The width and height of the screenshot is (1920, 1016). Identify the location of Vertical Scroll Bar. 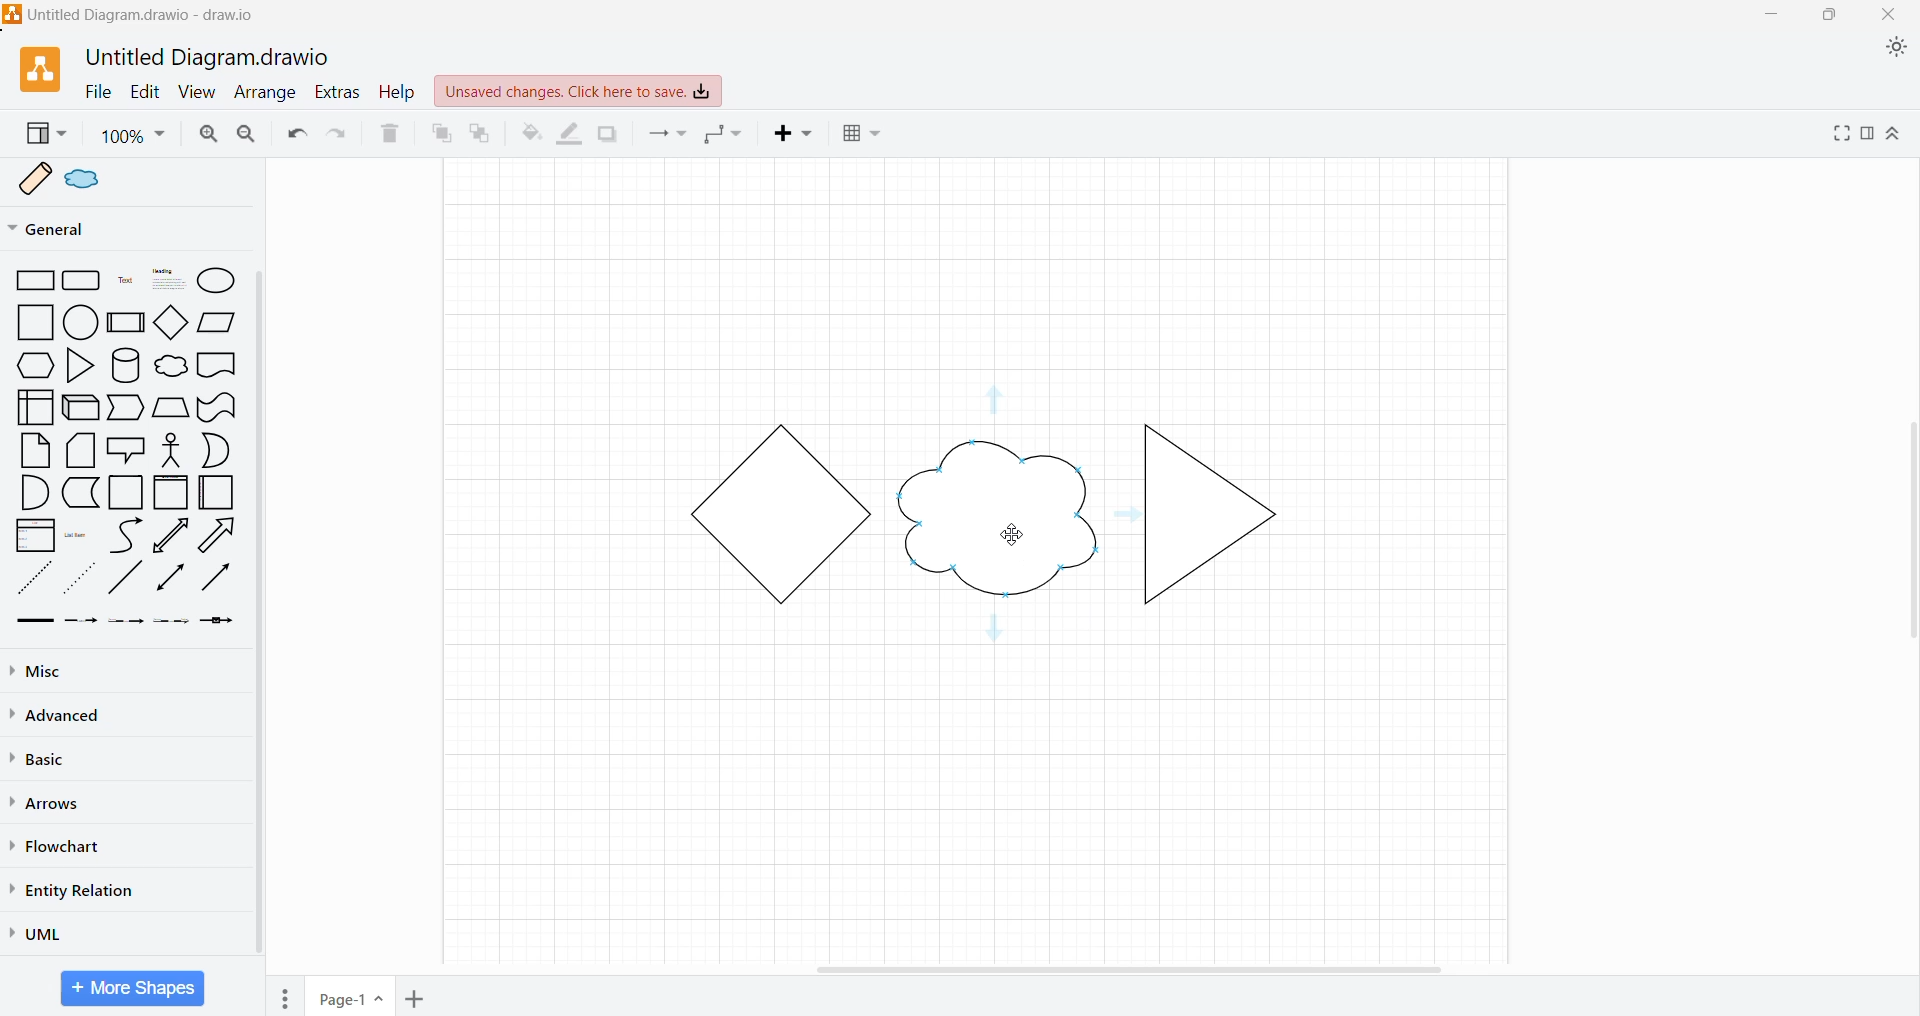
(258, 614).